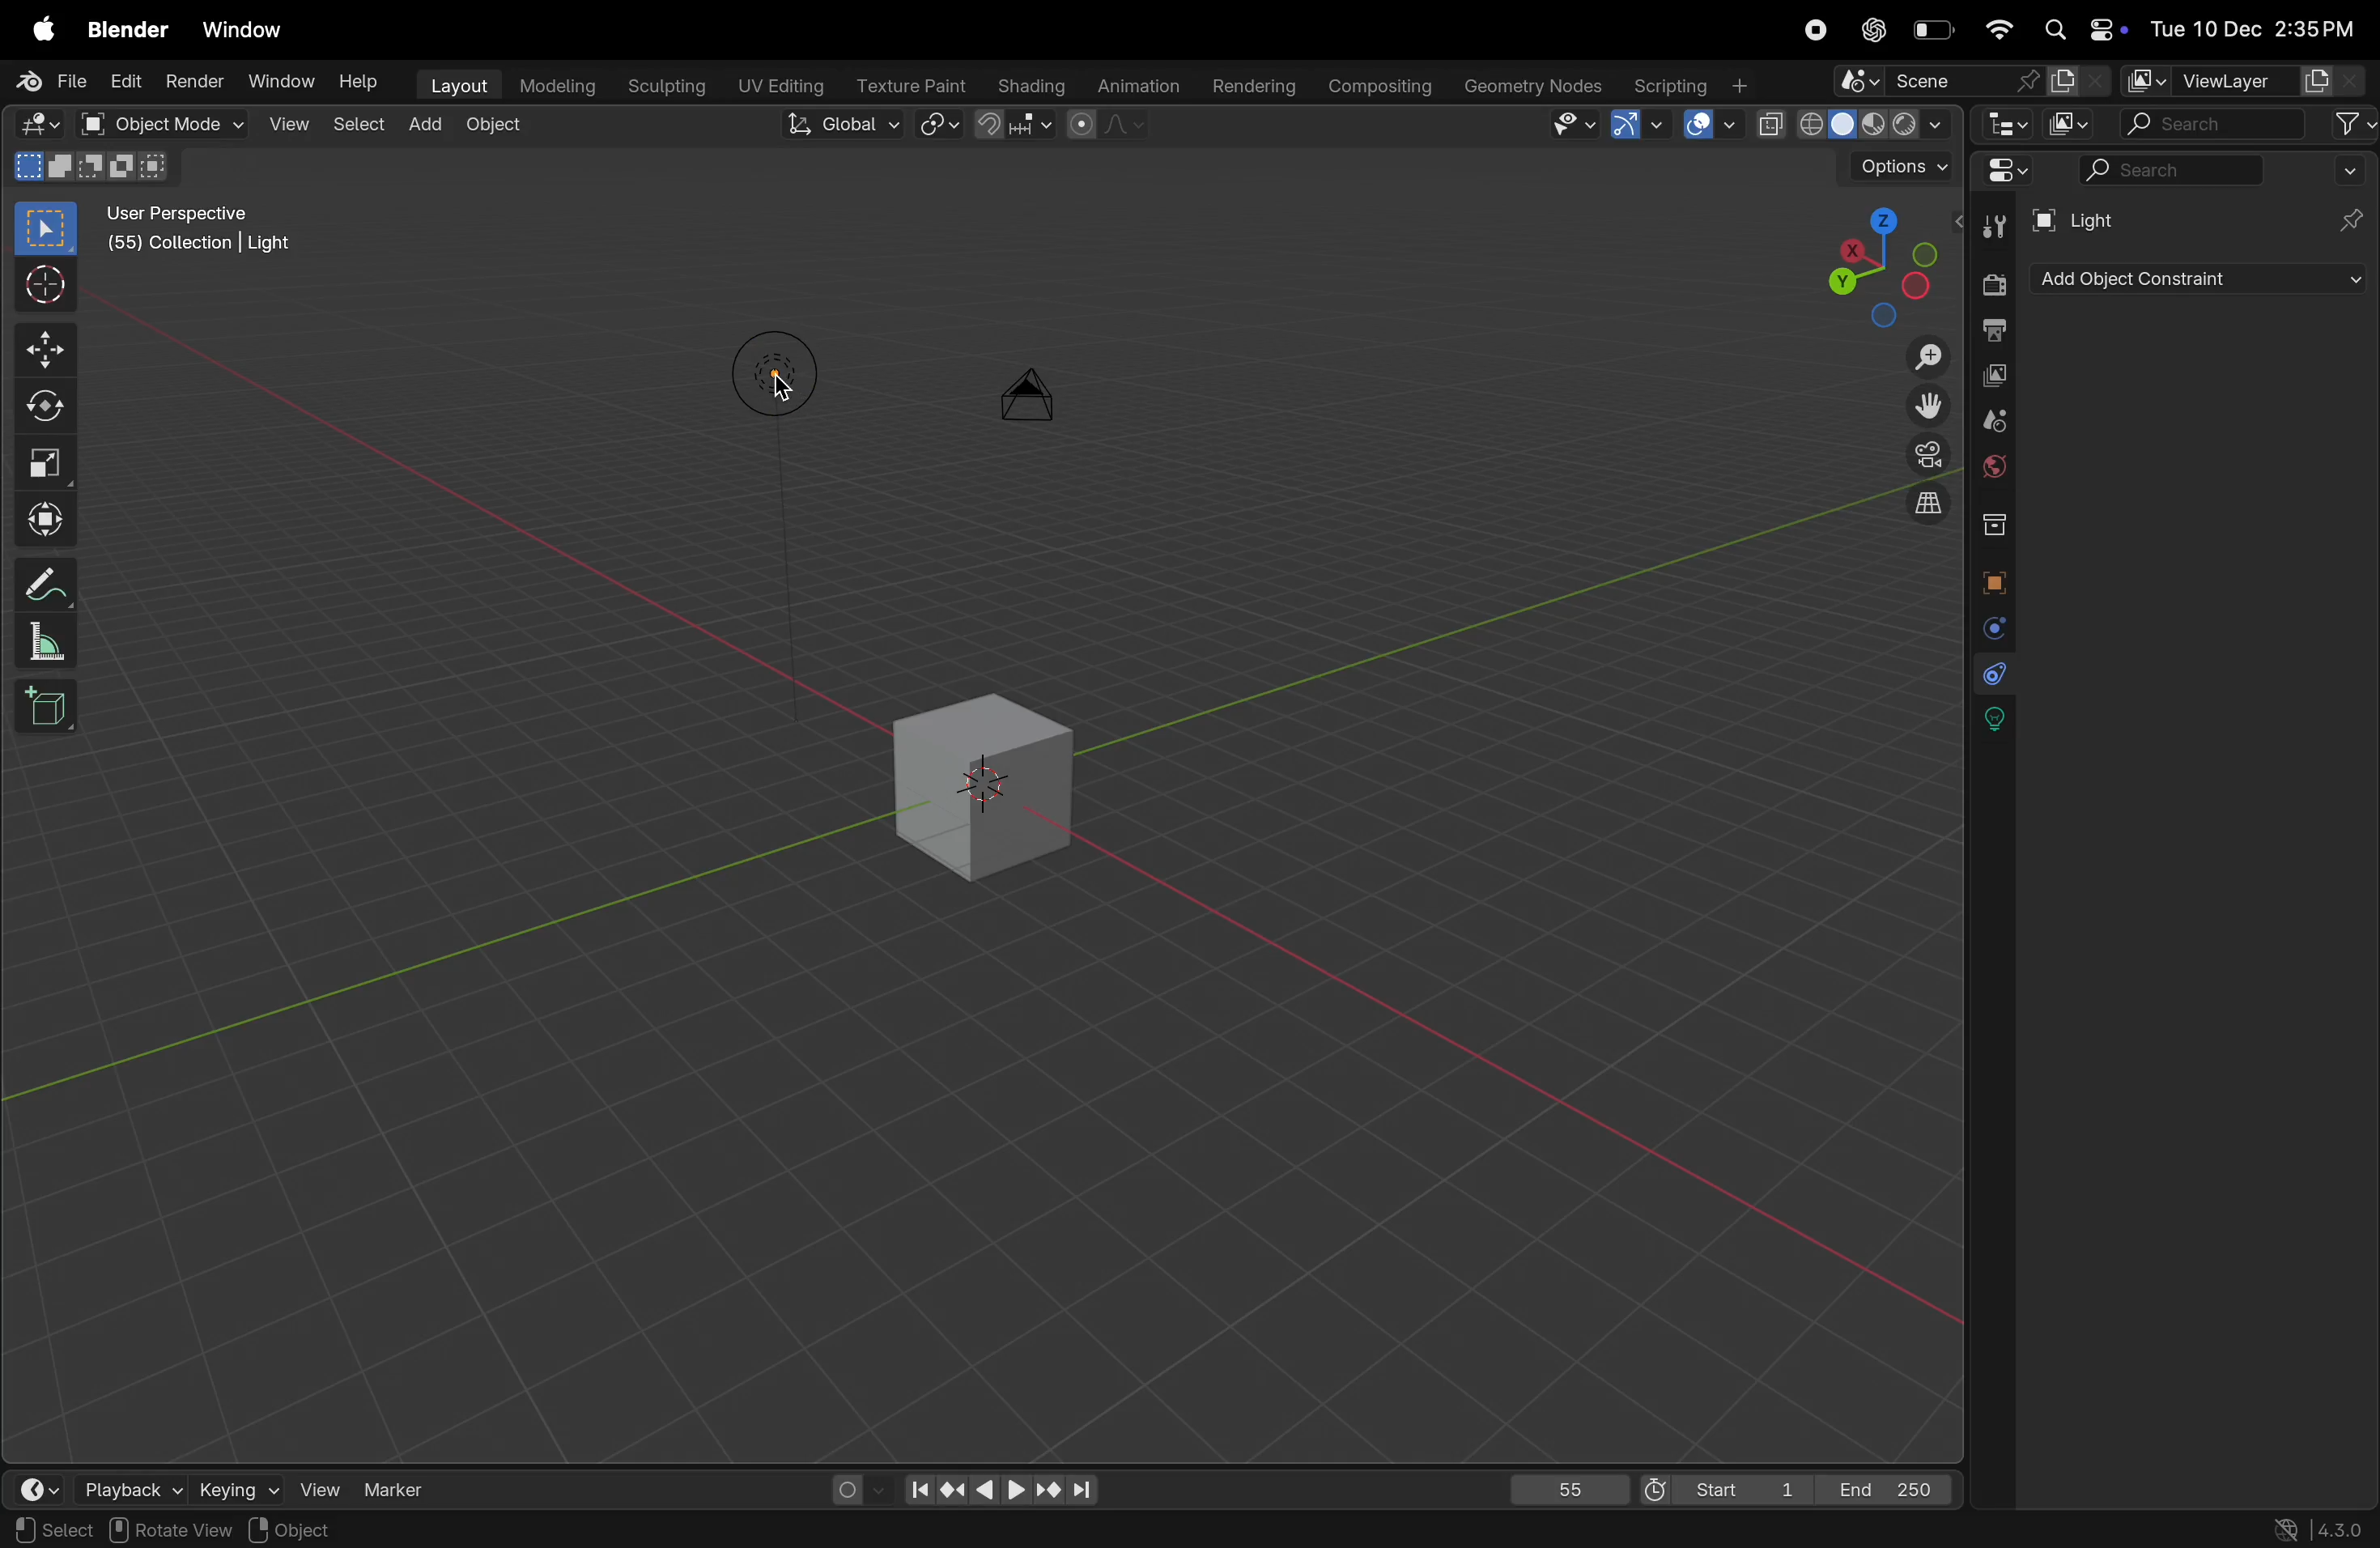 This screenshot has height=1548, width=2380. I want to click on camera, so click(1036, 407).